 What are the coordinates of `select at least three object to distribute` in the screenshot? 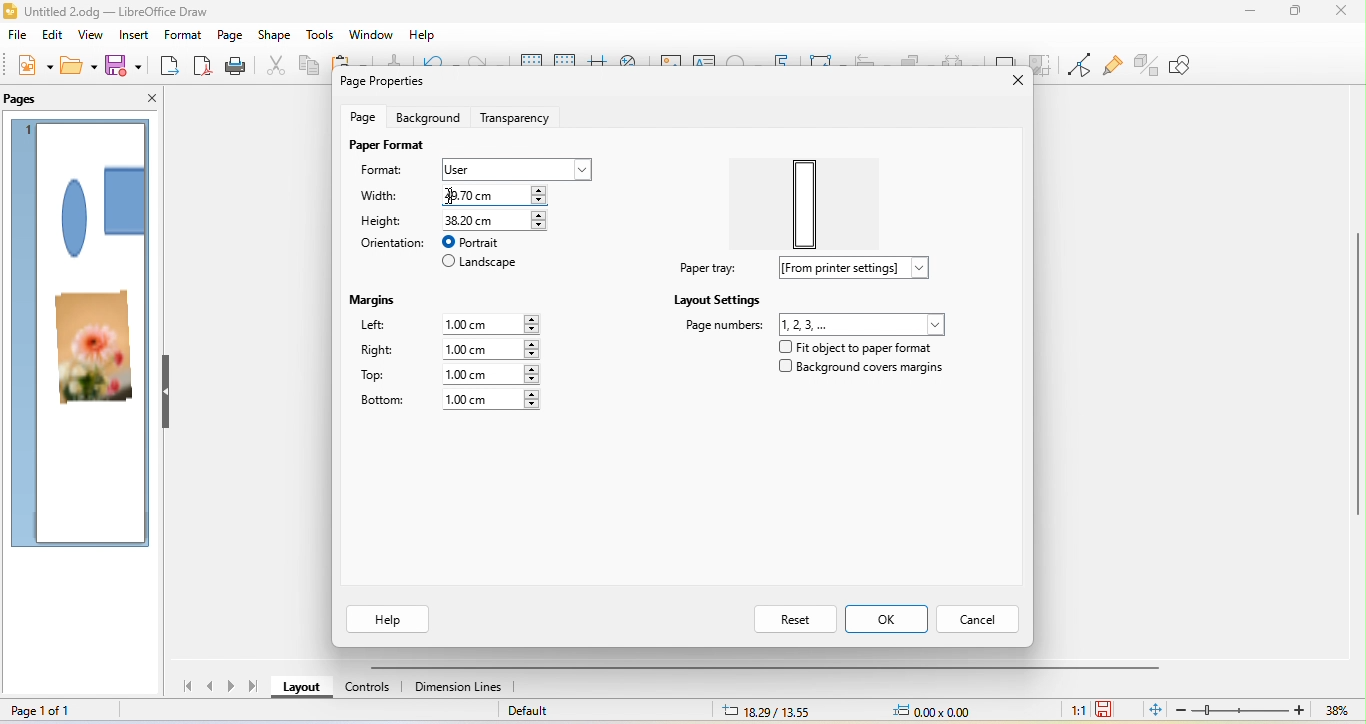 It's located at (963, 57).